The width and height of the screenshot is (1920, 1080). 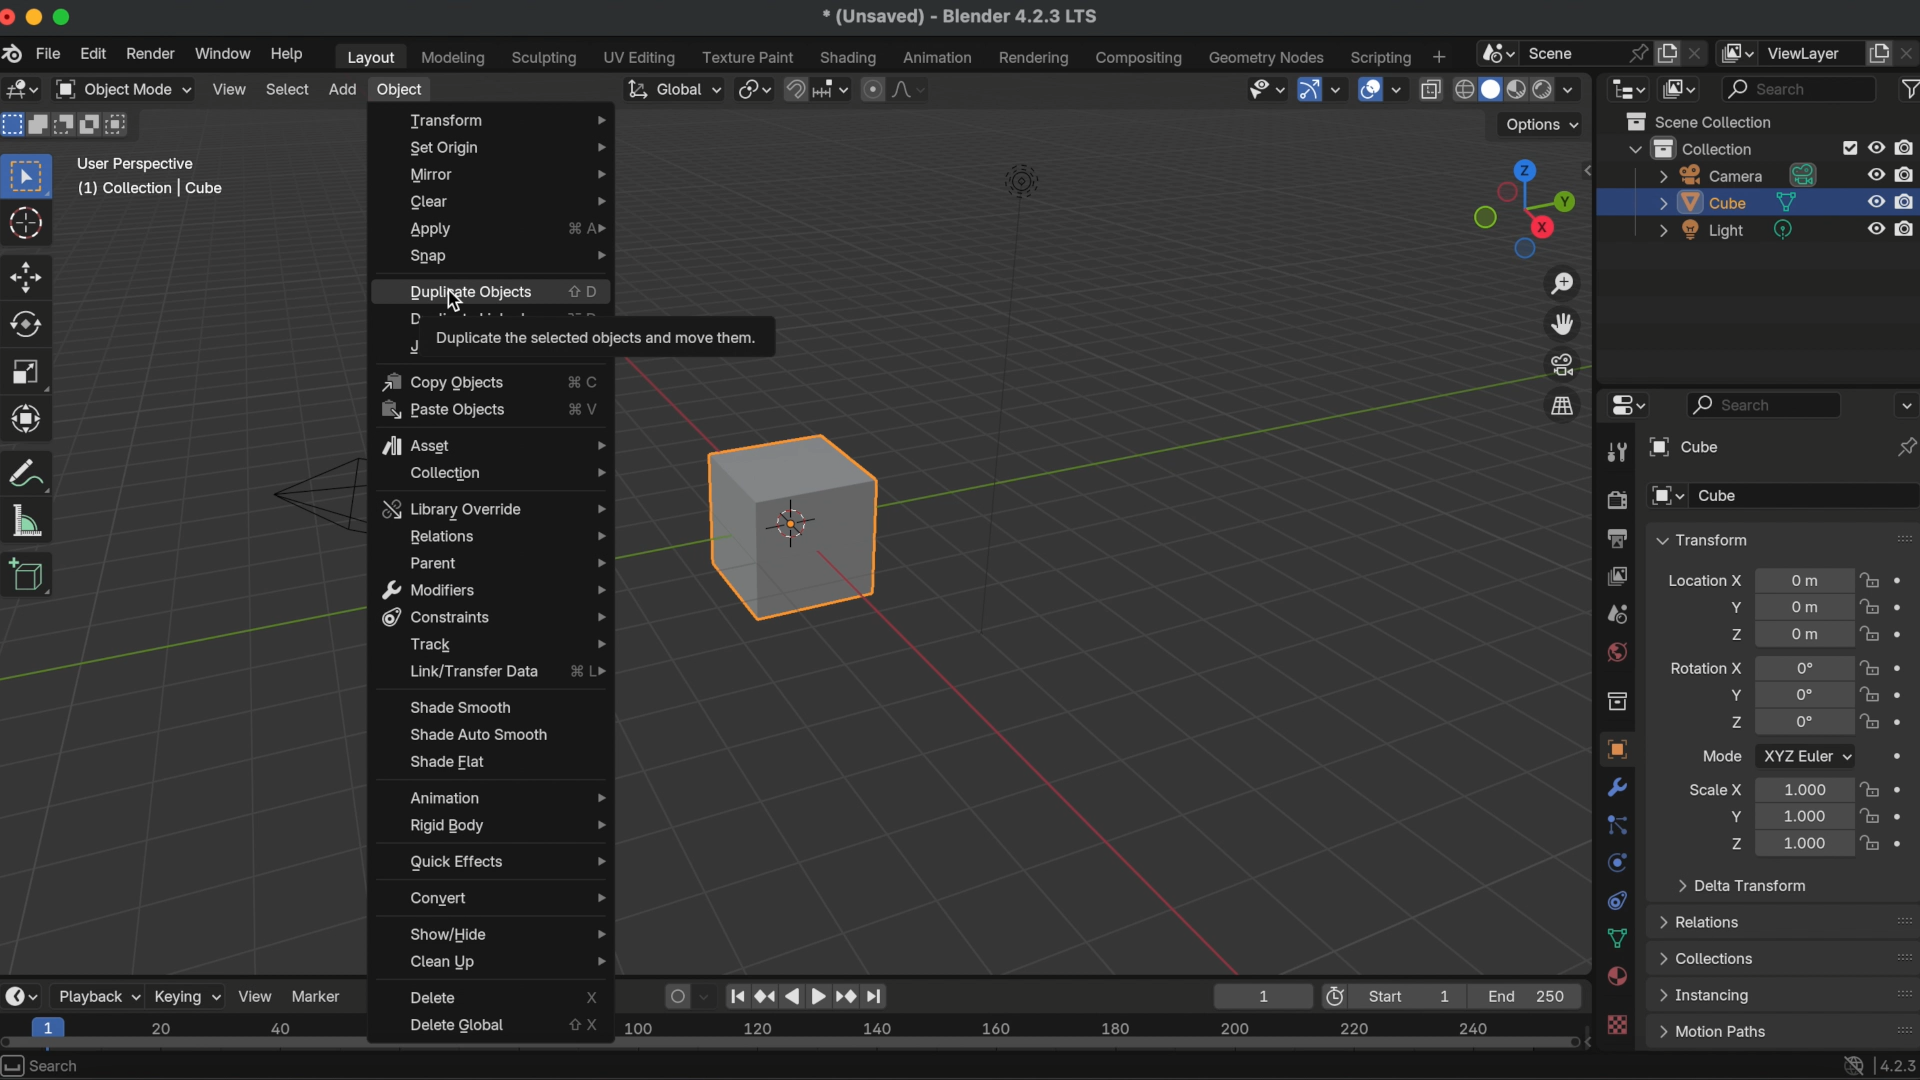 I want to click on proportional editing fall off, so click(x=910, y=89).